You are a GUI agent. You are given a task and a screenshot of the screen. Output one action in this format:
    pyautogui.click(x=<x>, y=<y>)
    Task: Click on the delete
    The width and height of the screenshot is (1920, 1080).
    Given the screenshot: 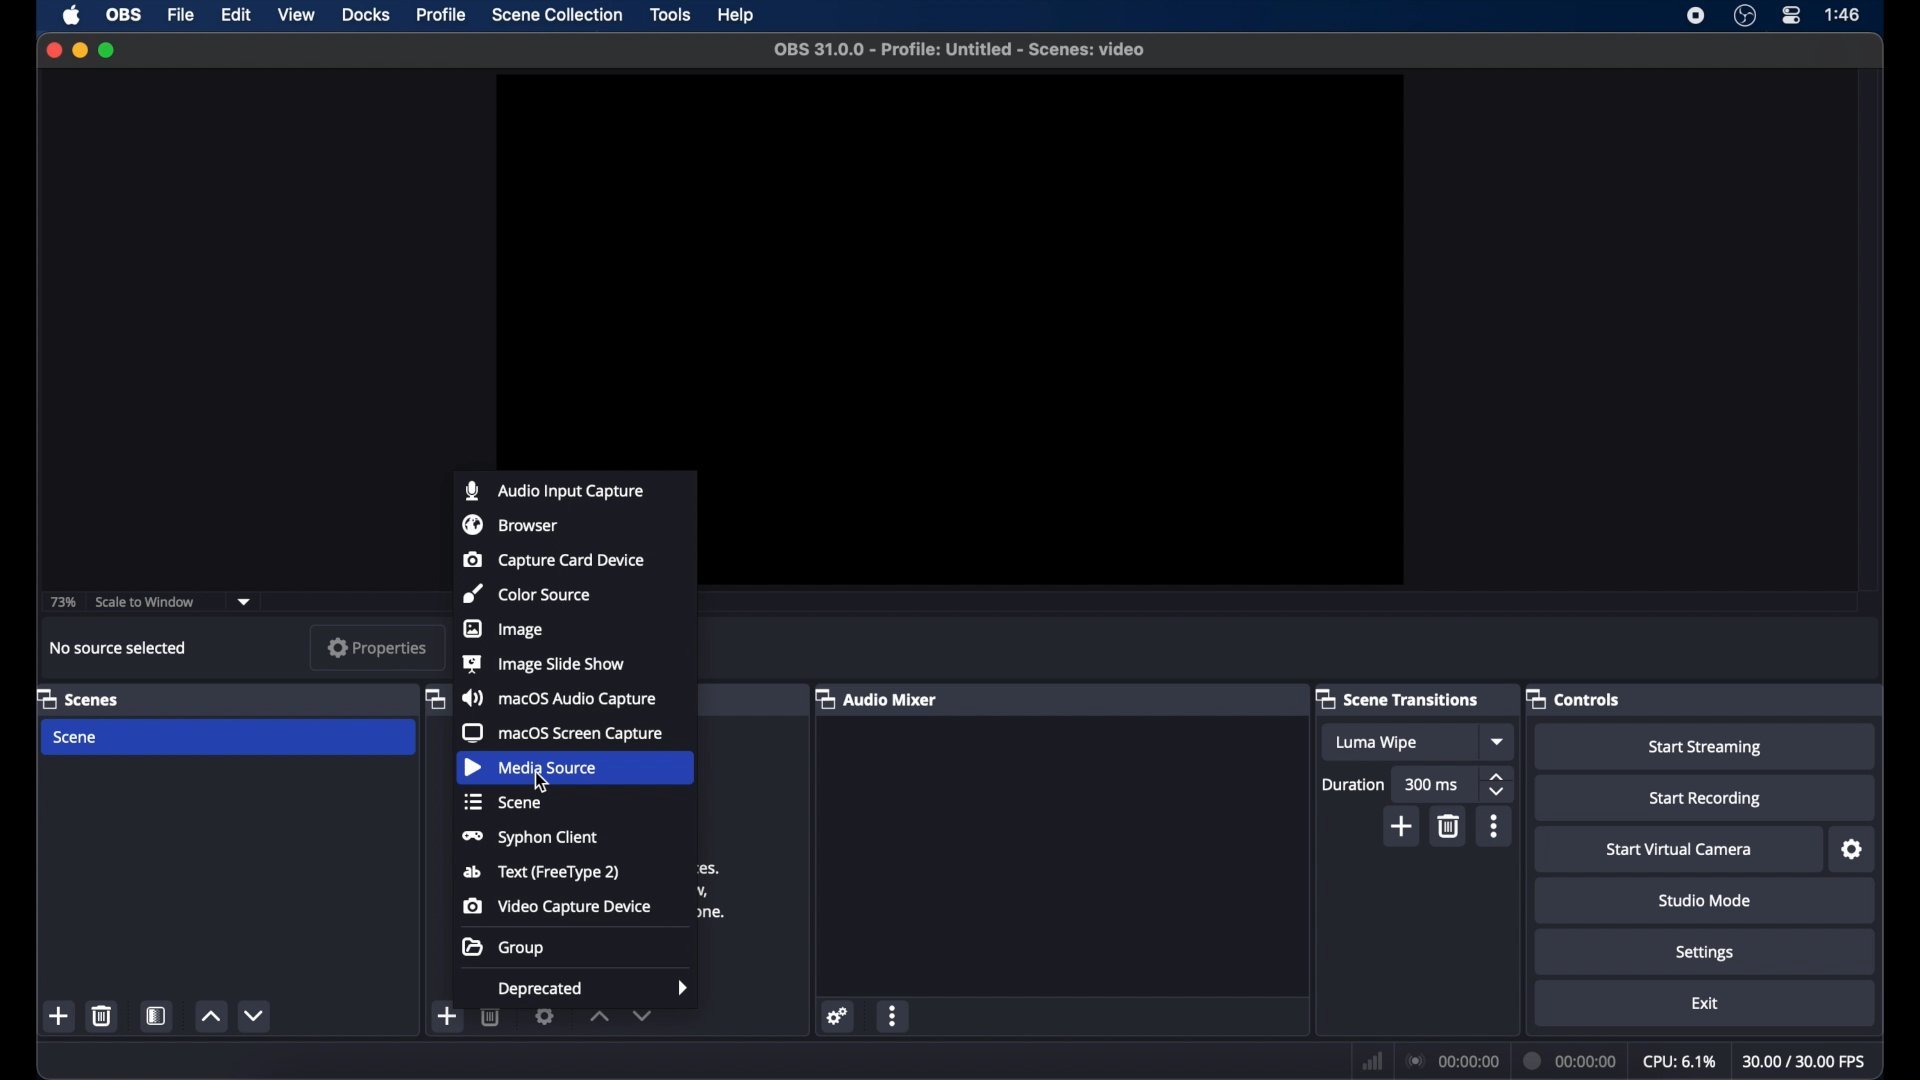 What is the action you would take?
    pyautogui.click(x=491, y=1018)
    